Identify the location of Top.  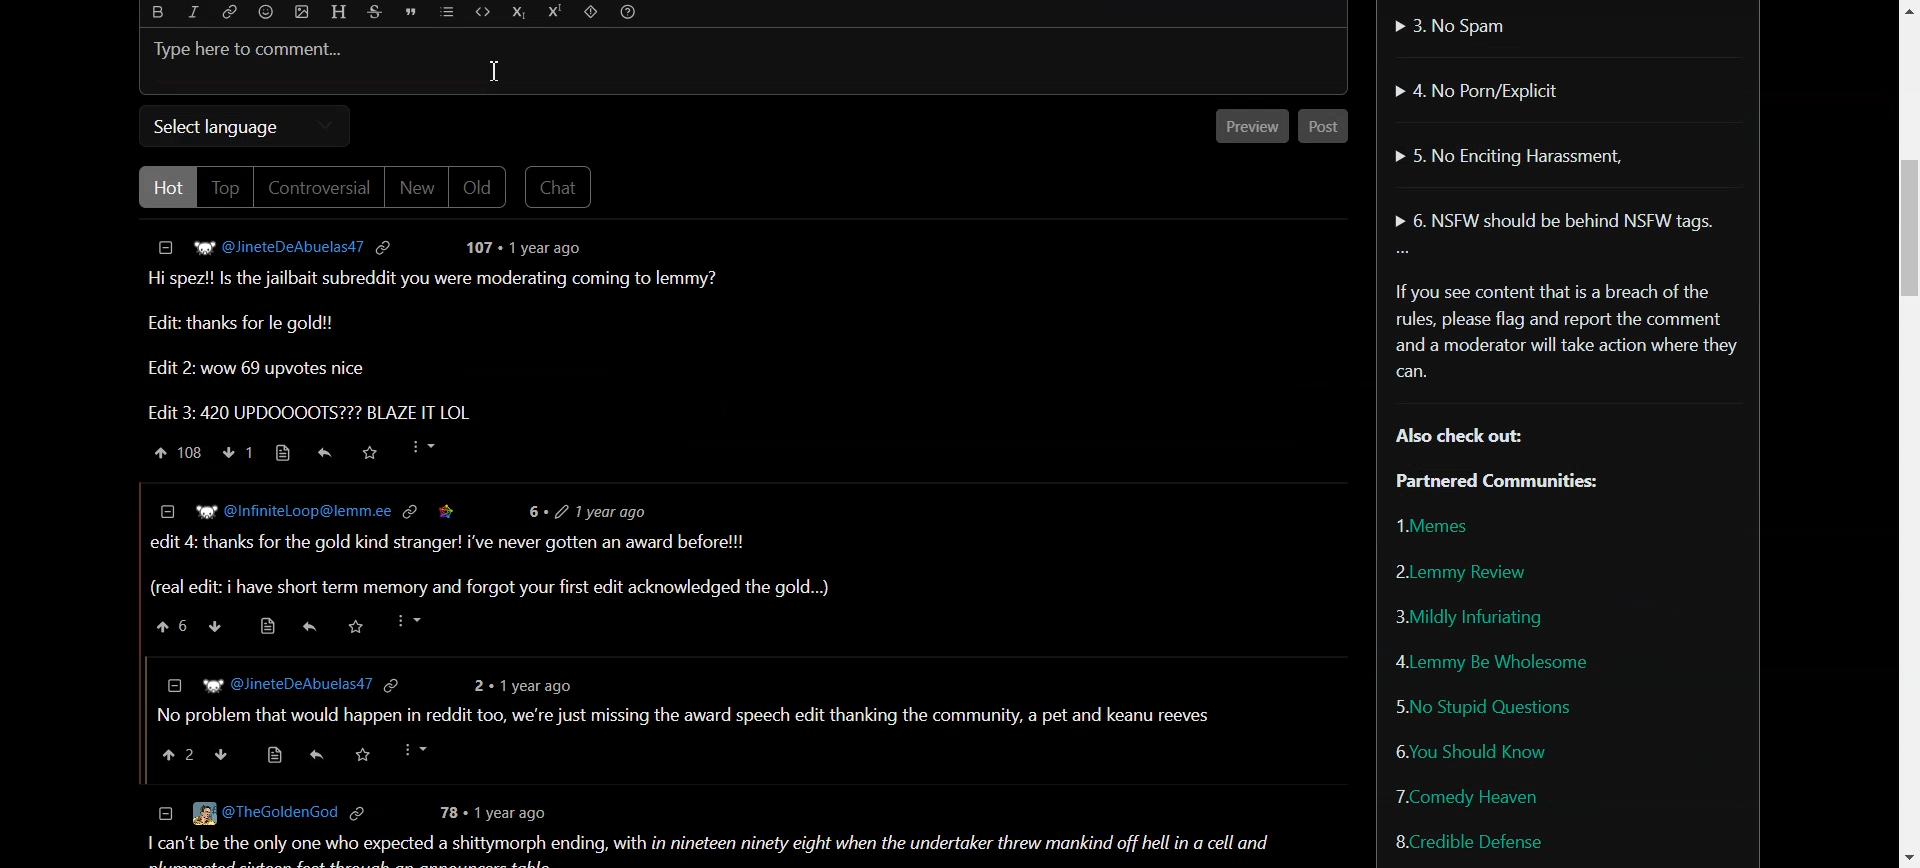
(225, 188).